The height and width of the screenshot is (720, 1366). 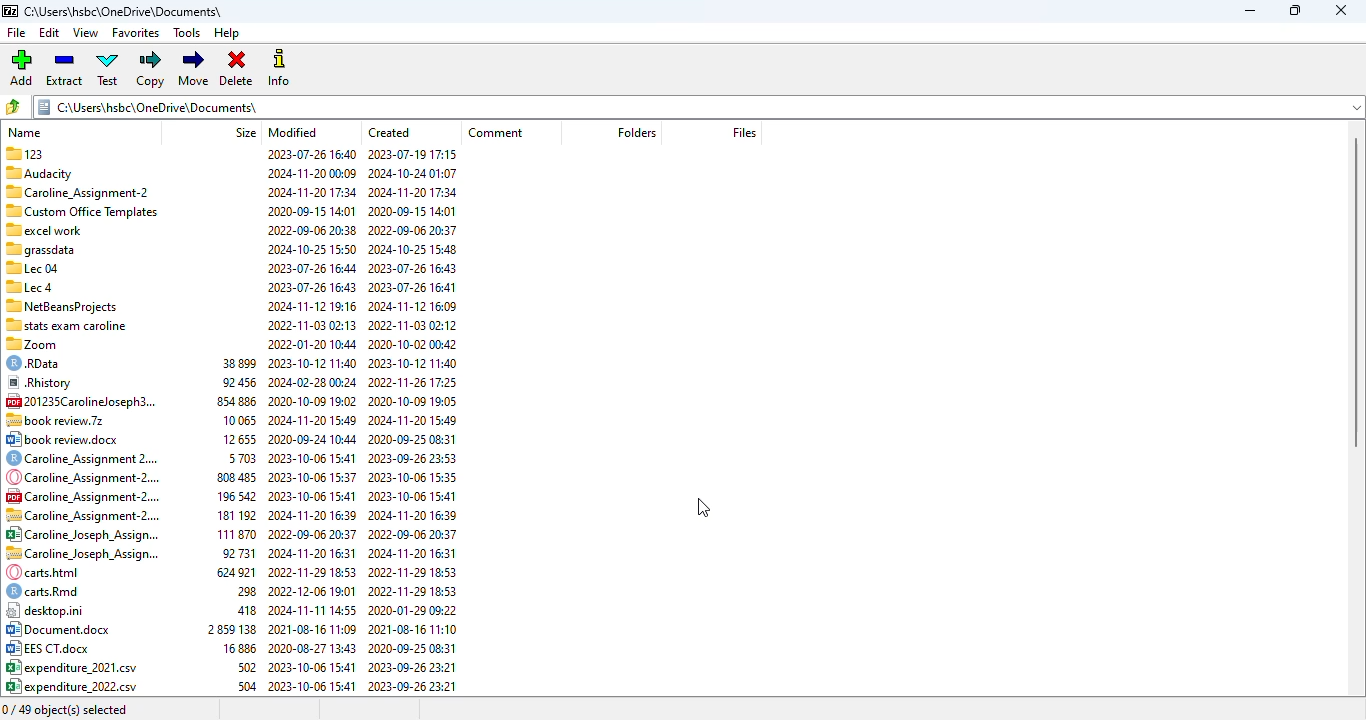 I want to click on cursor, so click(x=704, y=508).